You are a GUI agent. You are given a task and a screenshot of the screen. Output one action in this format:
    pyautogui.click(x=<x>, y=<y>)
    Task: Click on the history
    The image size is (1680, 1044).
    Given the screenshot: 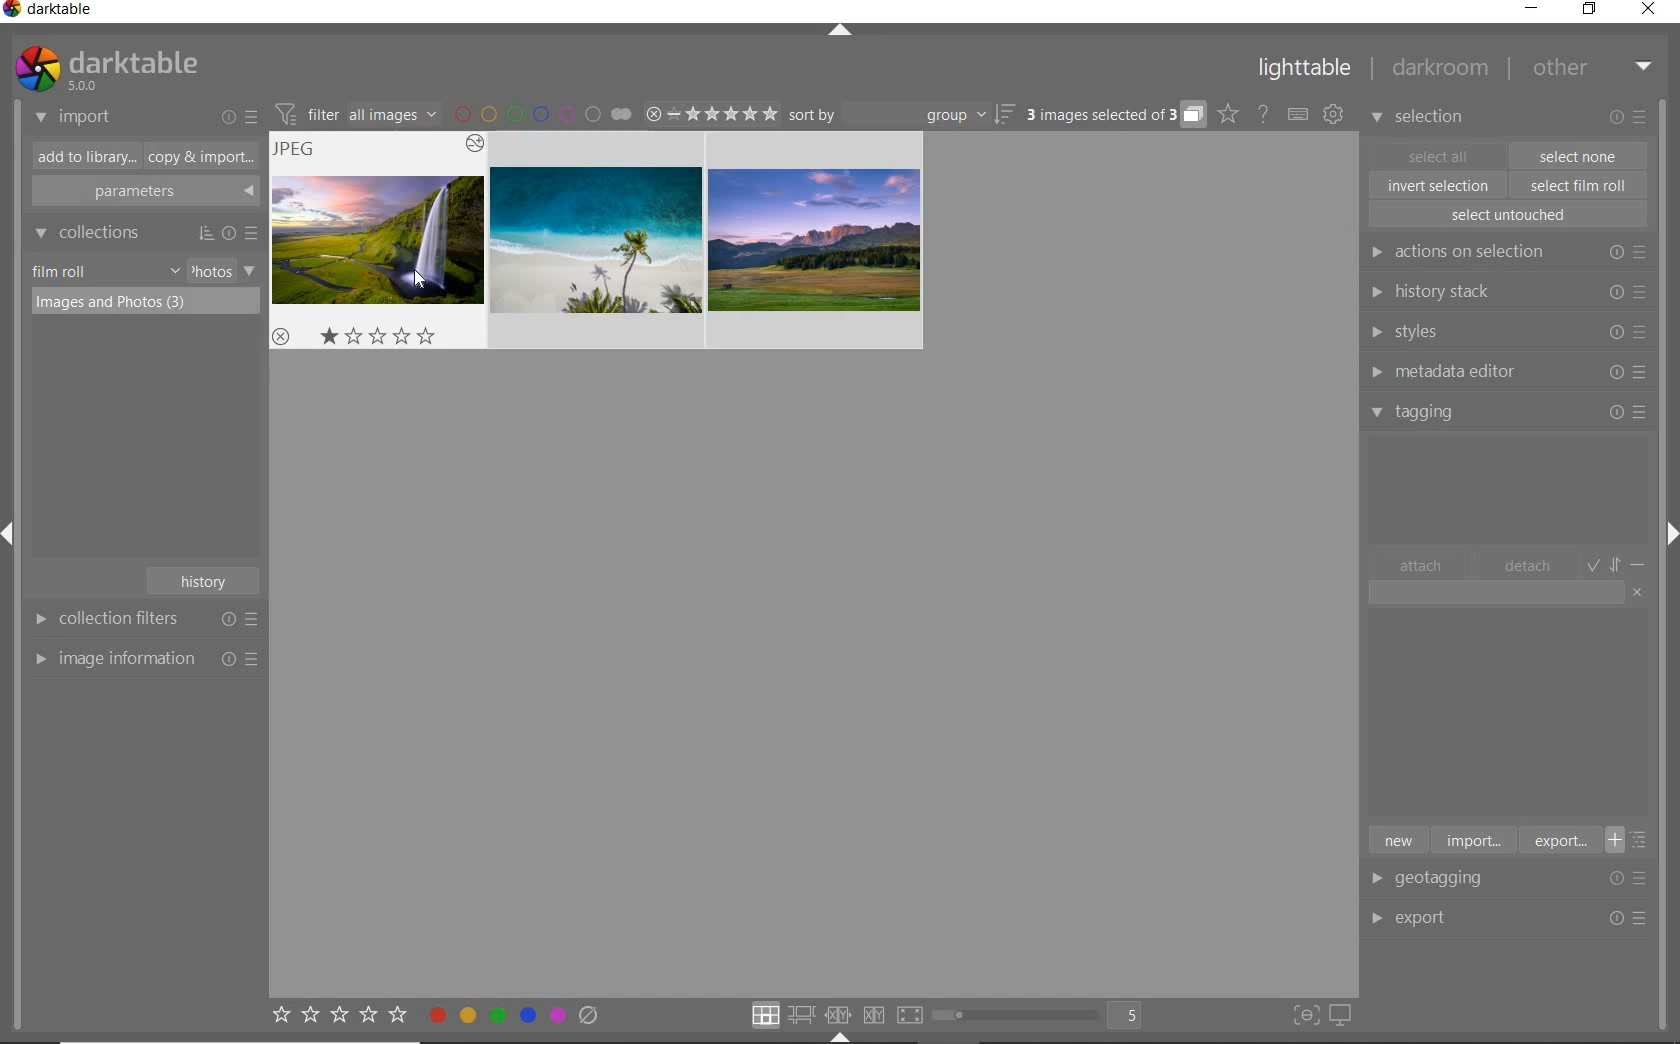 What is the action you would take?
    pyautogui.click(x=206, y=579)
    